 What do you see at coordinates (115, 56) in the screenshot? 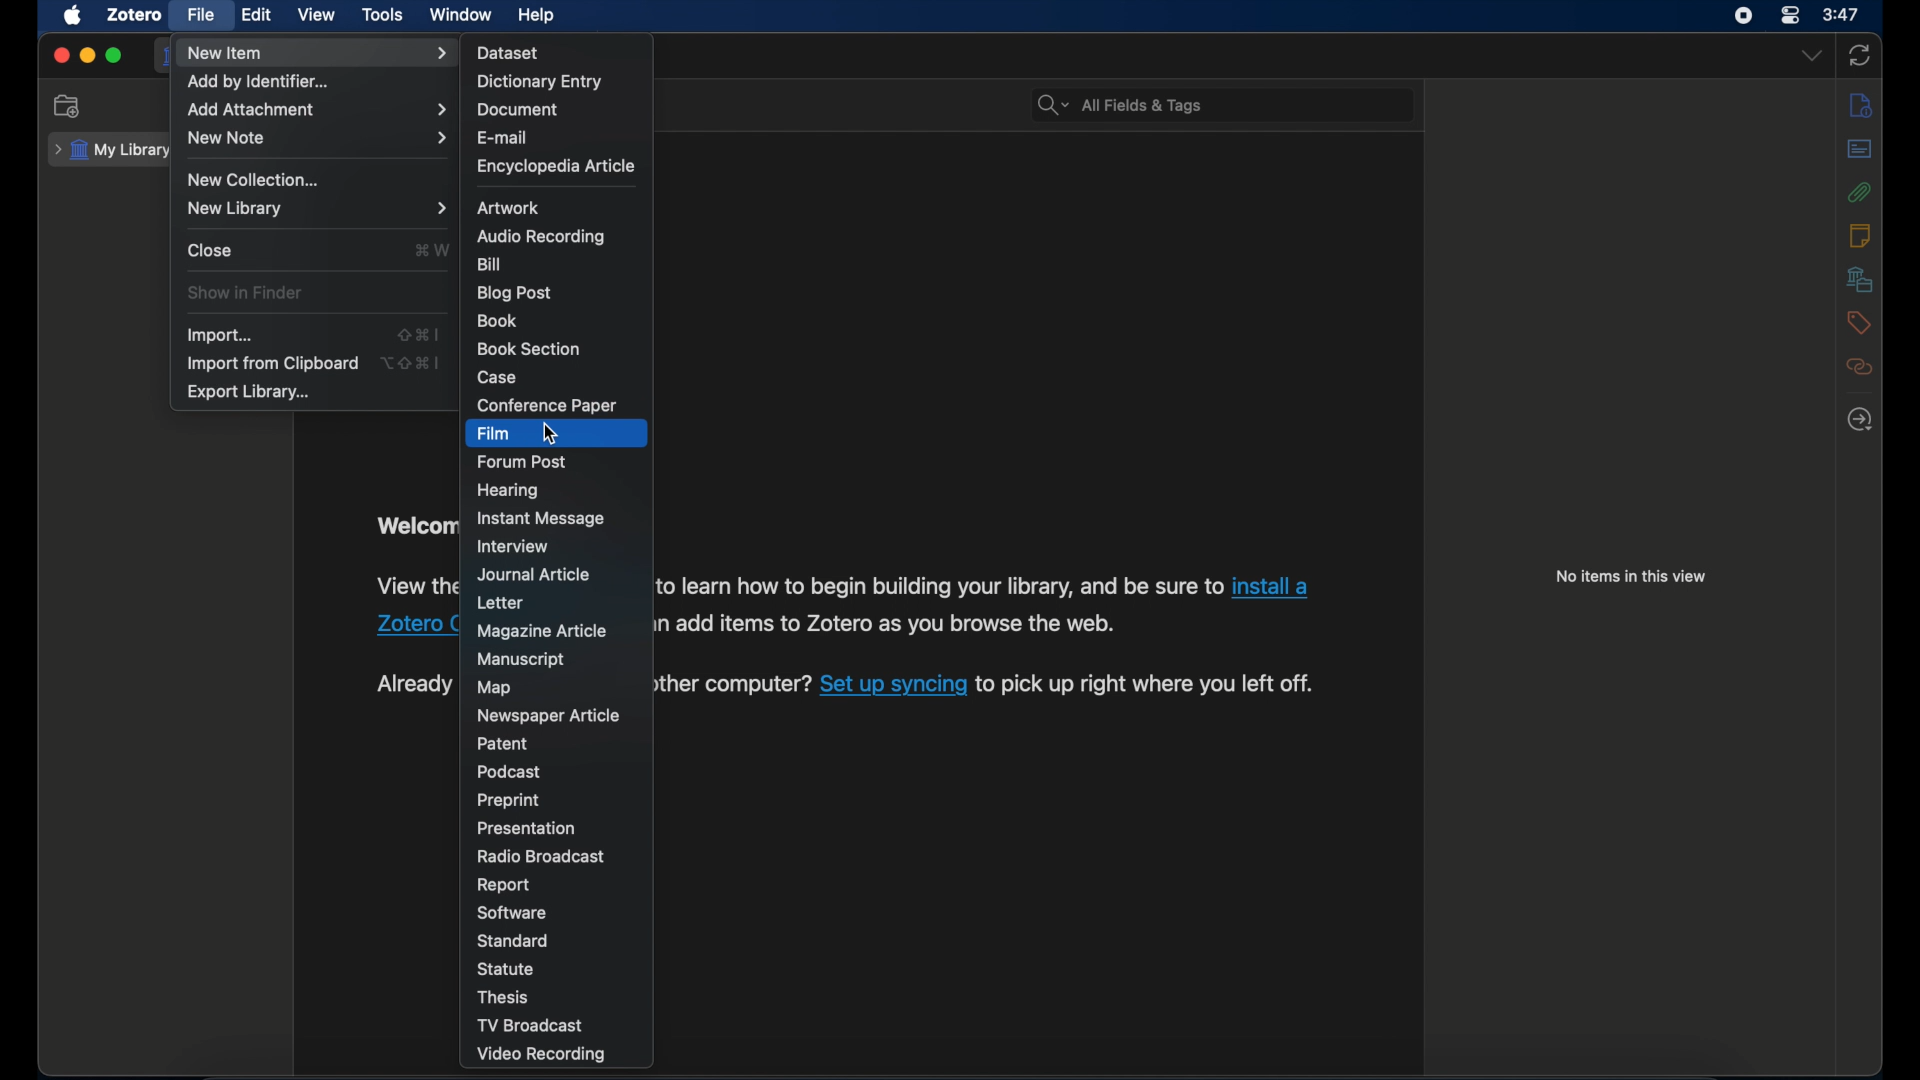
I see `maximize` at bounding box center [115, 56].